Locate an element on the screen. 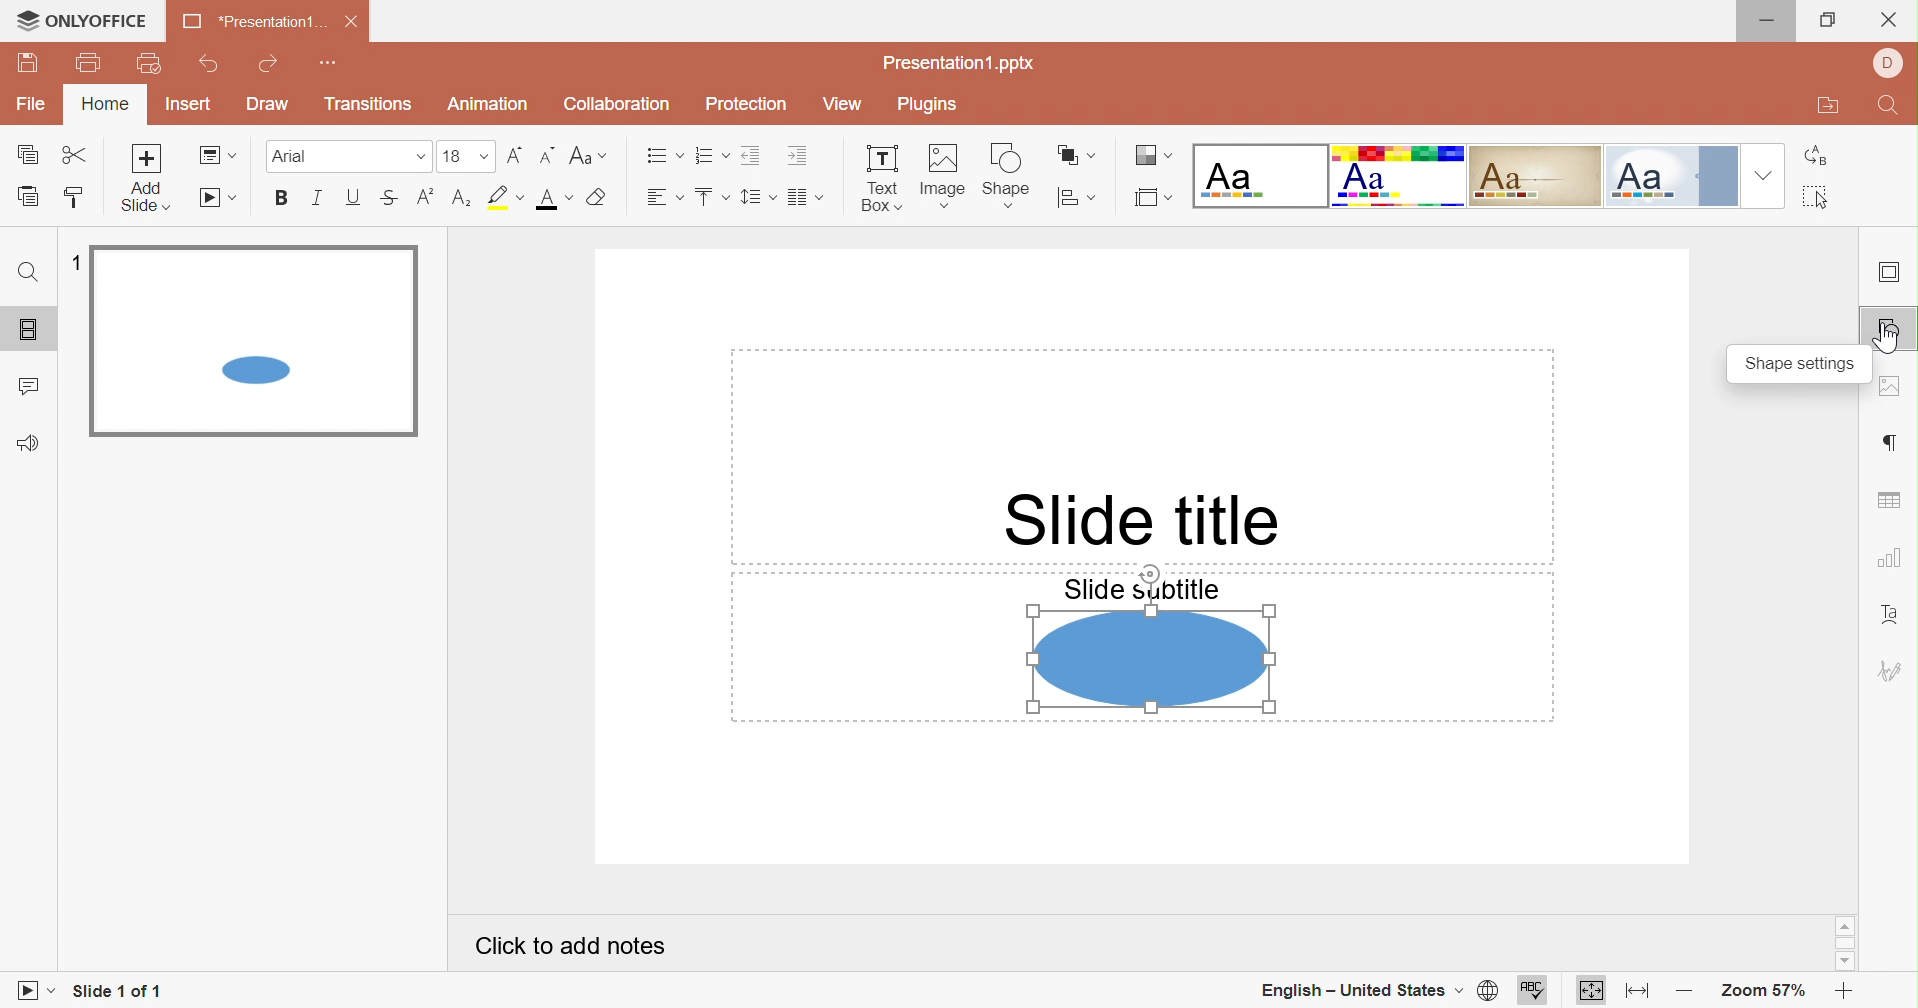 The height and width of the screenshot is (1008, 1918). Customize Quick Access Toolbar is located at coordinates (331, 66).